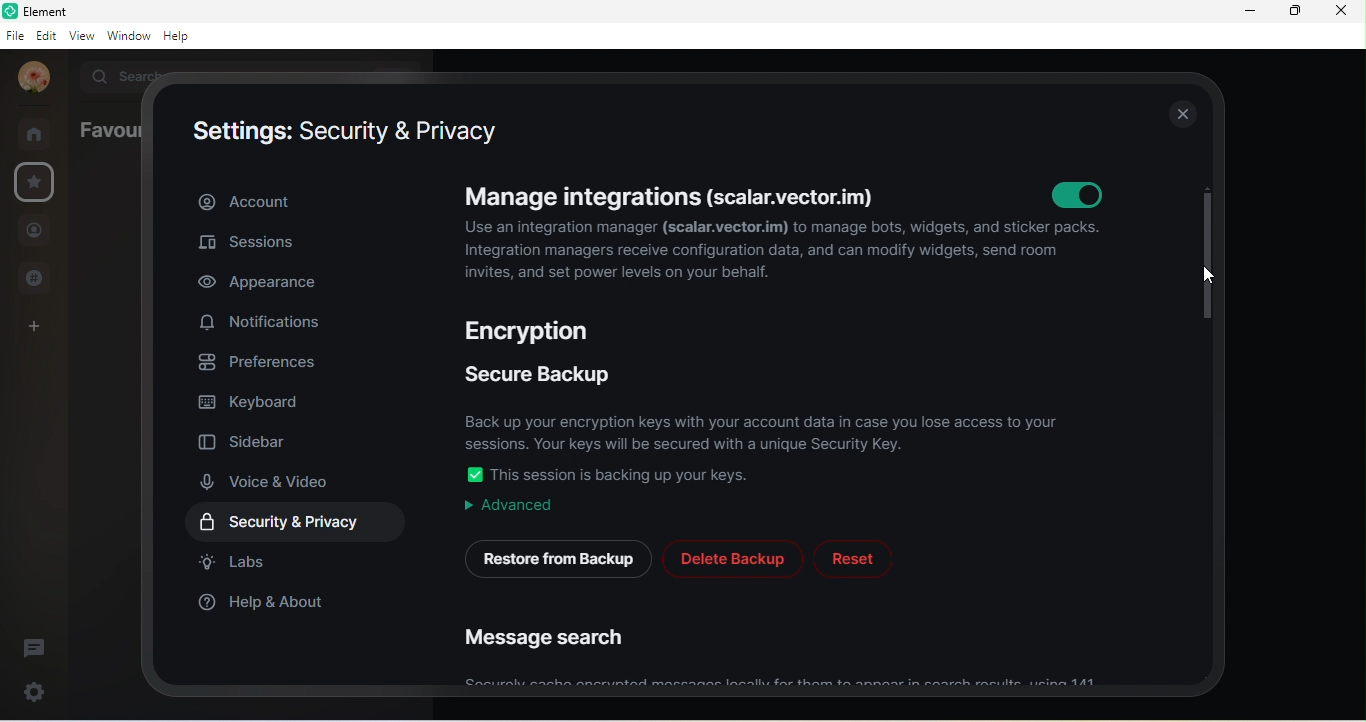 The height and width of the screenshot is (722, 1366). What do you see at coordinates (537, 330) in the screenshot?
I see `encryption` at bounding box center [537, 330].